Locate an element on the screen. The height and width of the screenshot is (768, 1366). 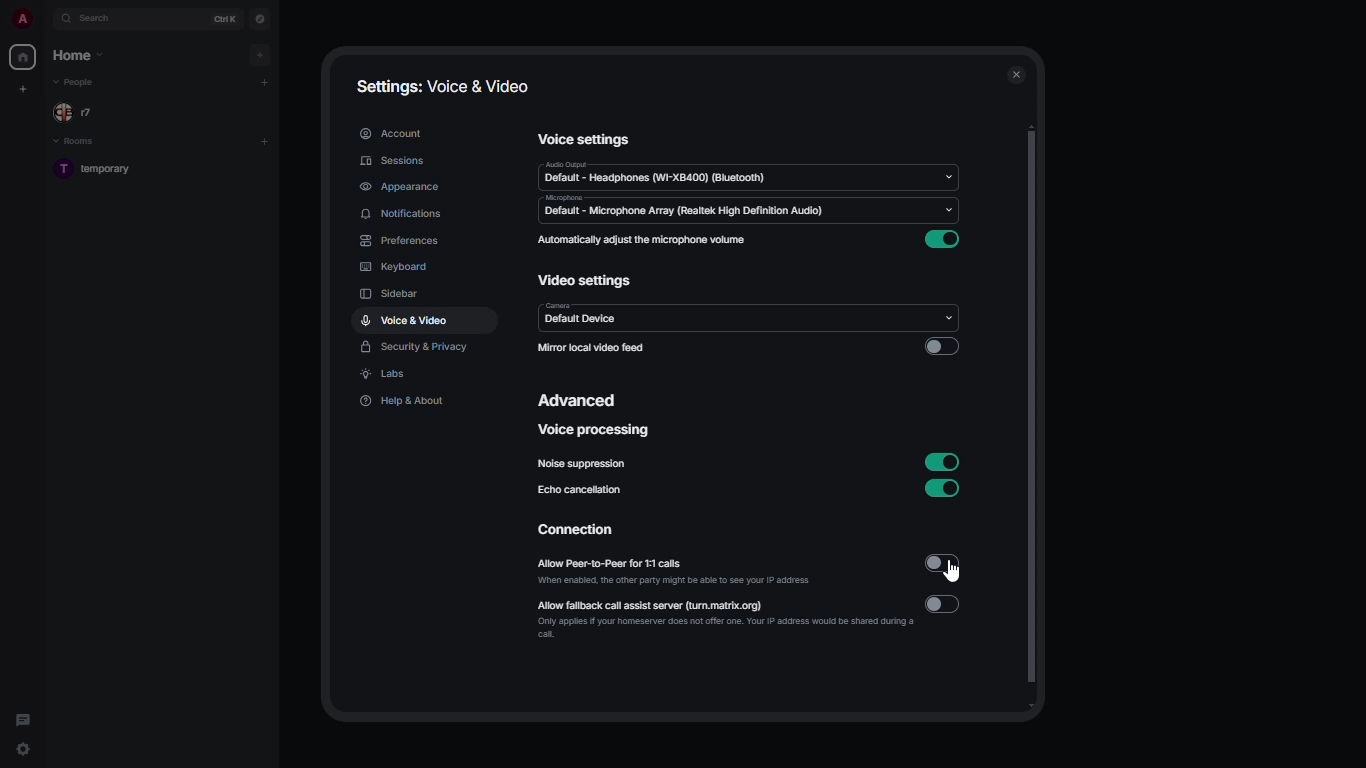
sessions is located at coordinates (394, 161).